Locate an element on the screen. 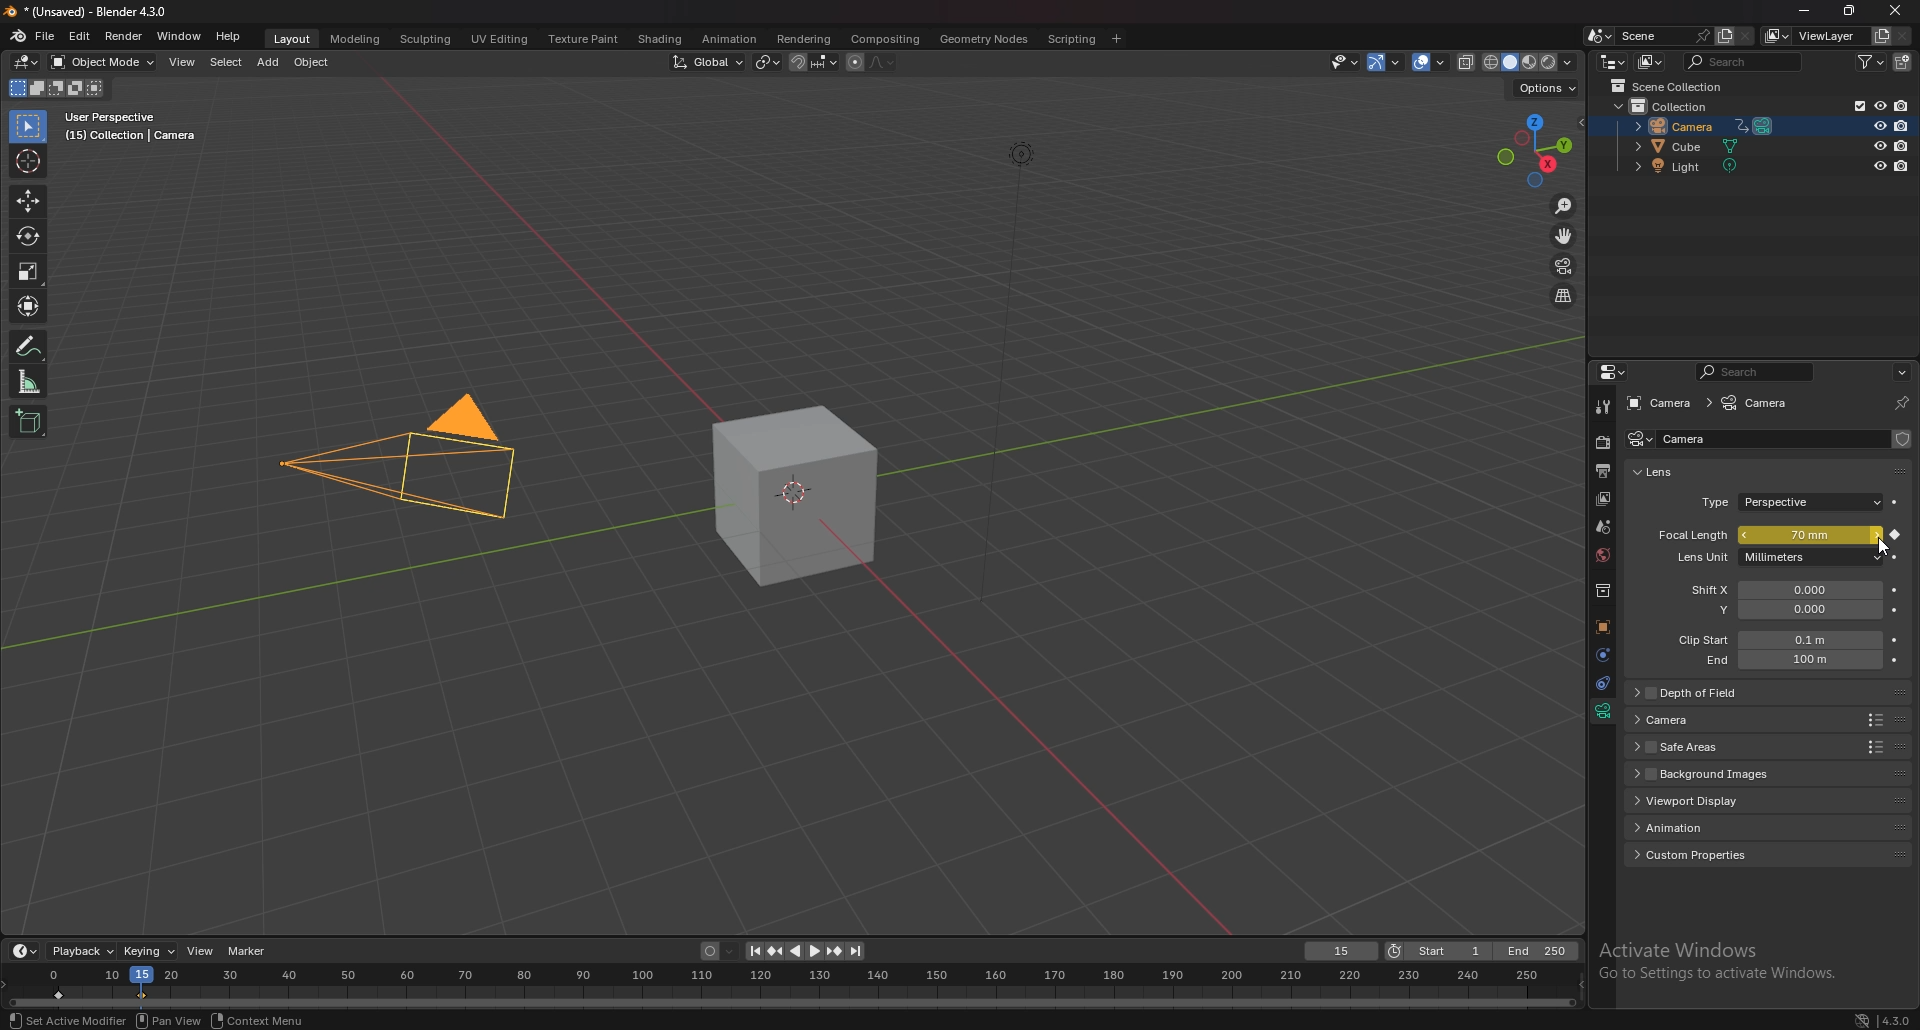 The width and height of the screenshot is (1920, 1030).  is located at coordinates (996, 374).